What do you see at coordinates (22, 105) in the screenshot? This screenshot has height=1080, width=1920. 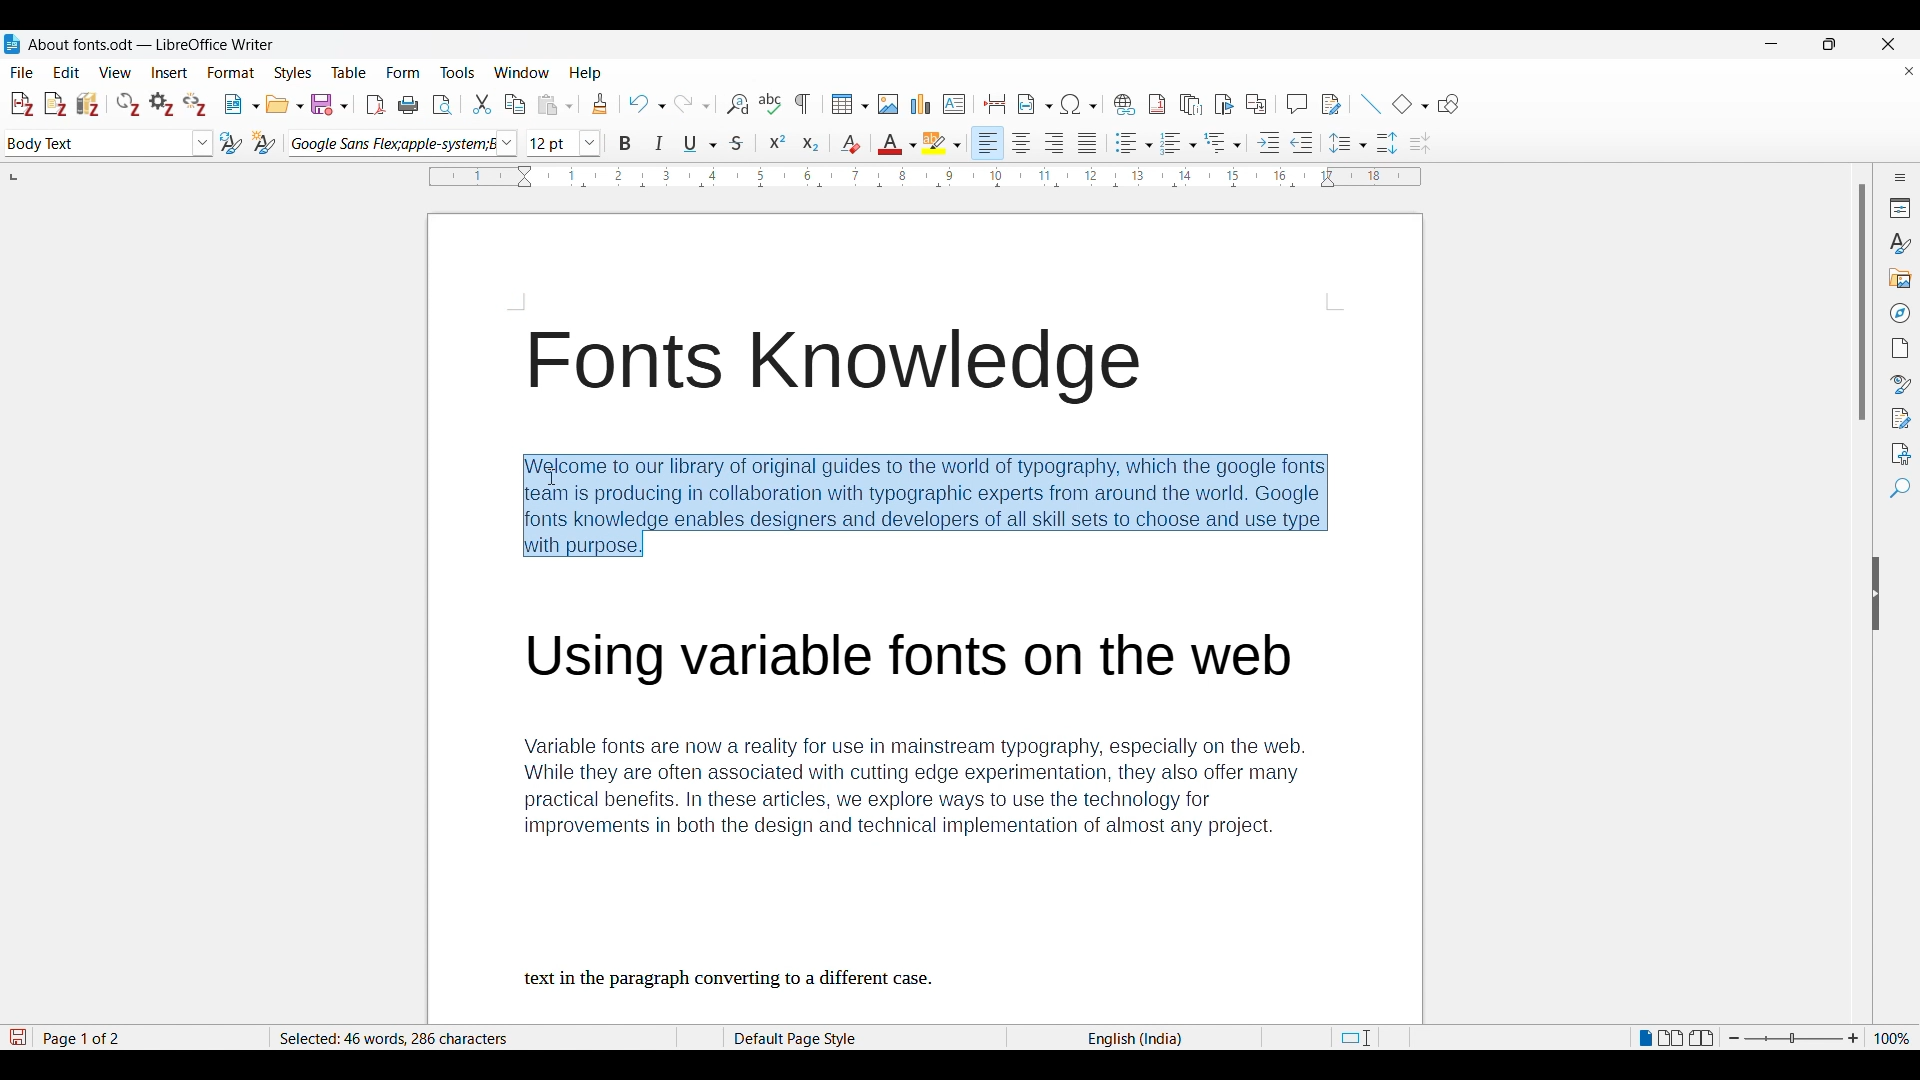 I see `Add\Edit citation` at bounding box center [22, 105].